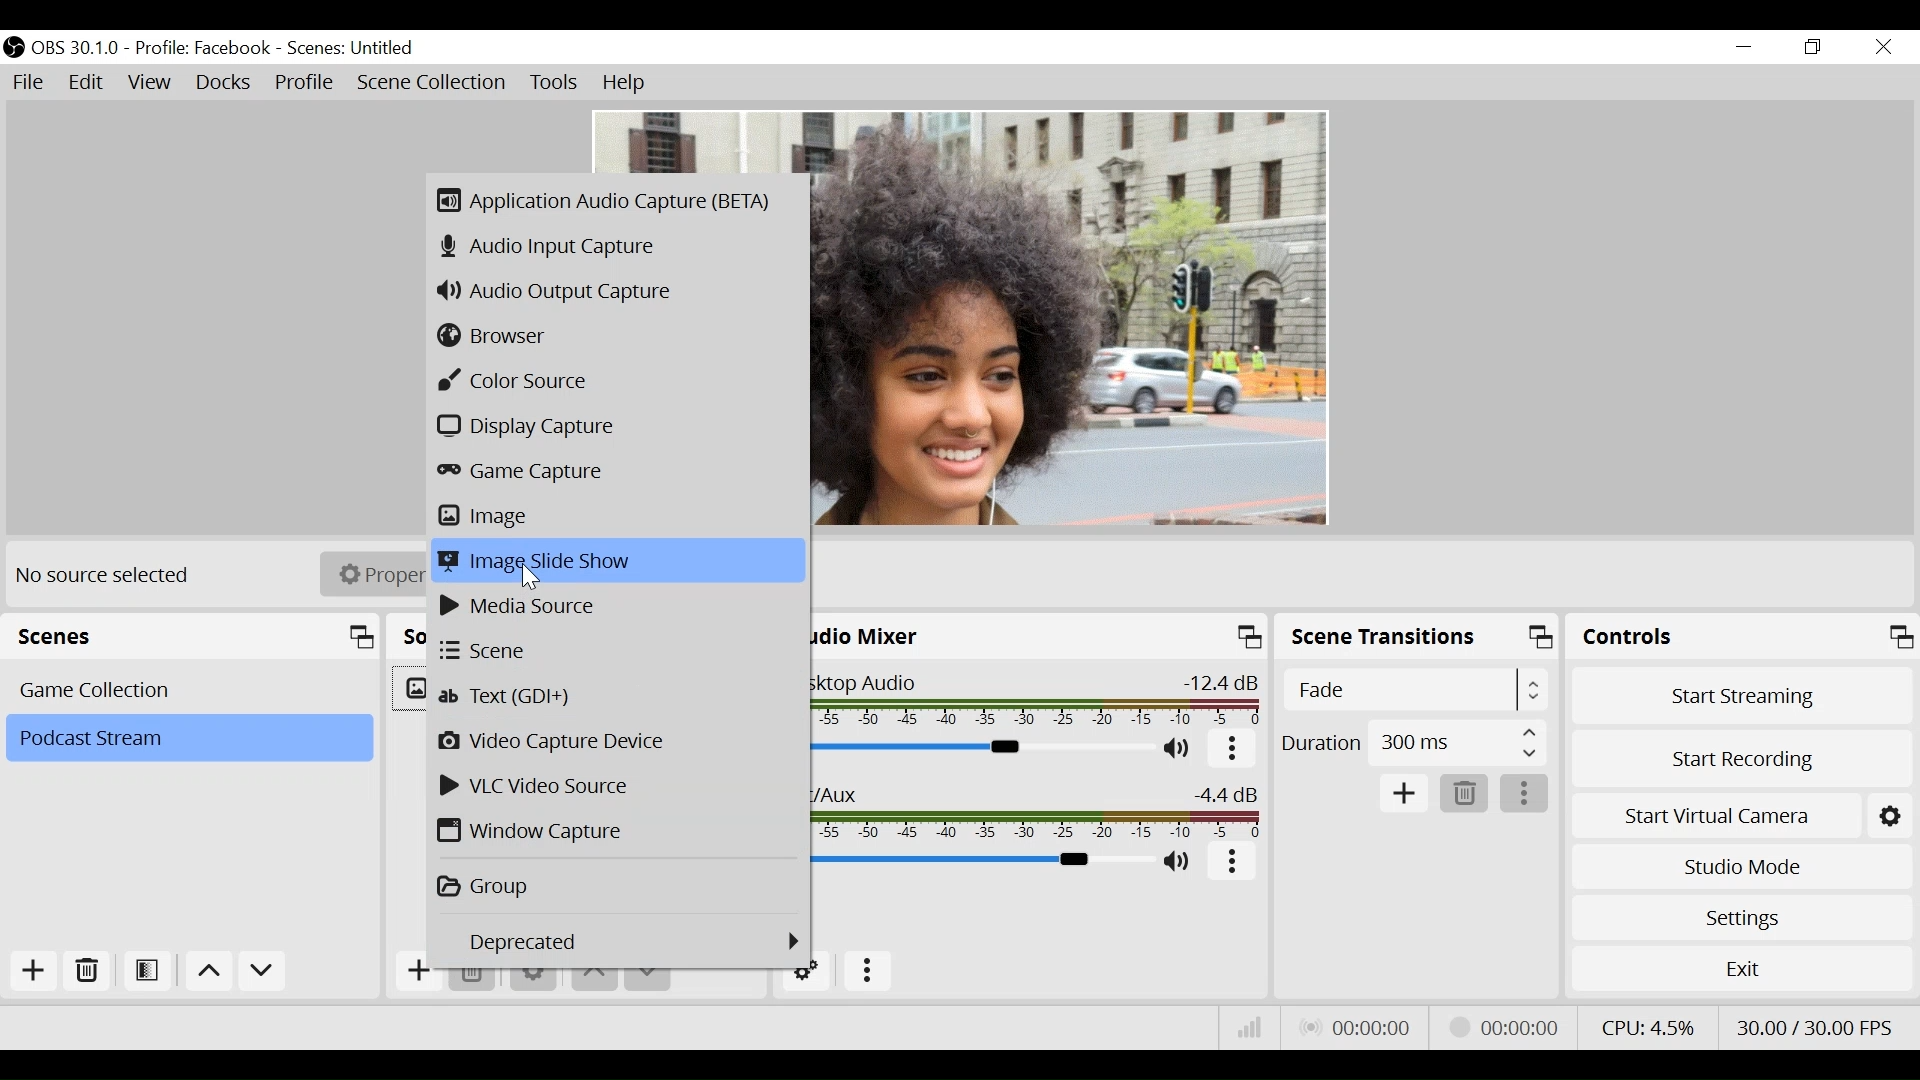 This screenshot has height=1080, width=1920. Describe the element at coordinates (1354, 1028) in the screenshot. I see `Live Status` at that location.